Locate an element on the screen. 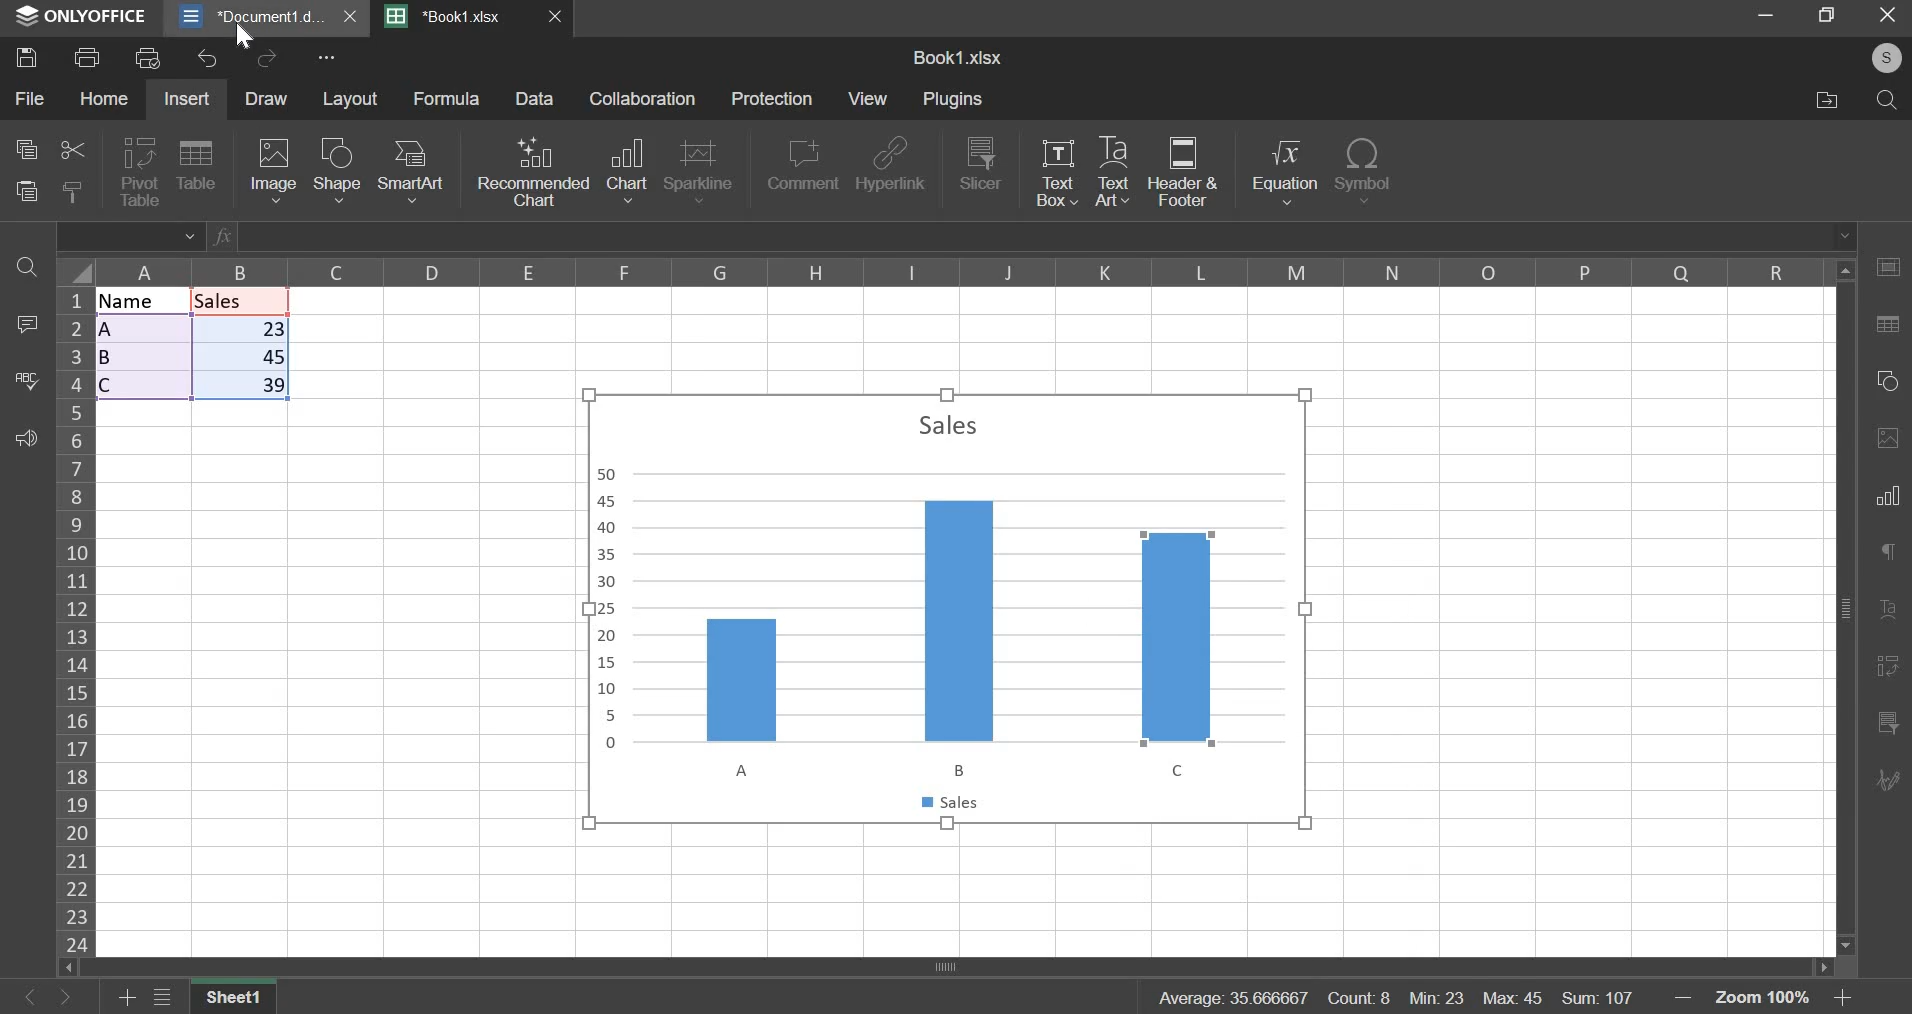  protection is located at coordinates (771, 99).